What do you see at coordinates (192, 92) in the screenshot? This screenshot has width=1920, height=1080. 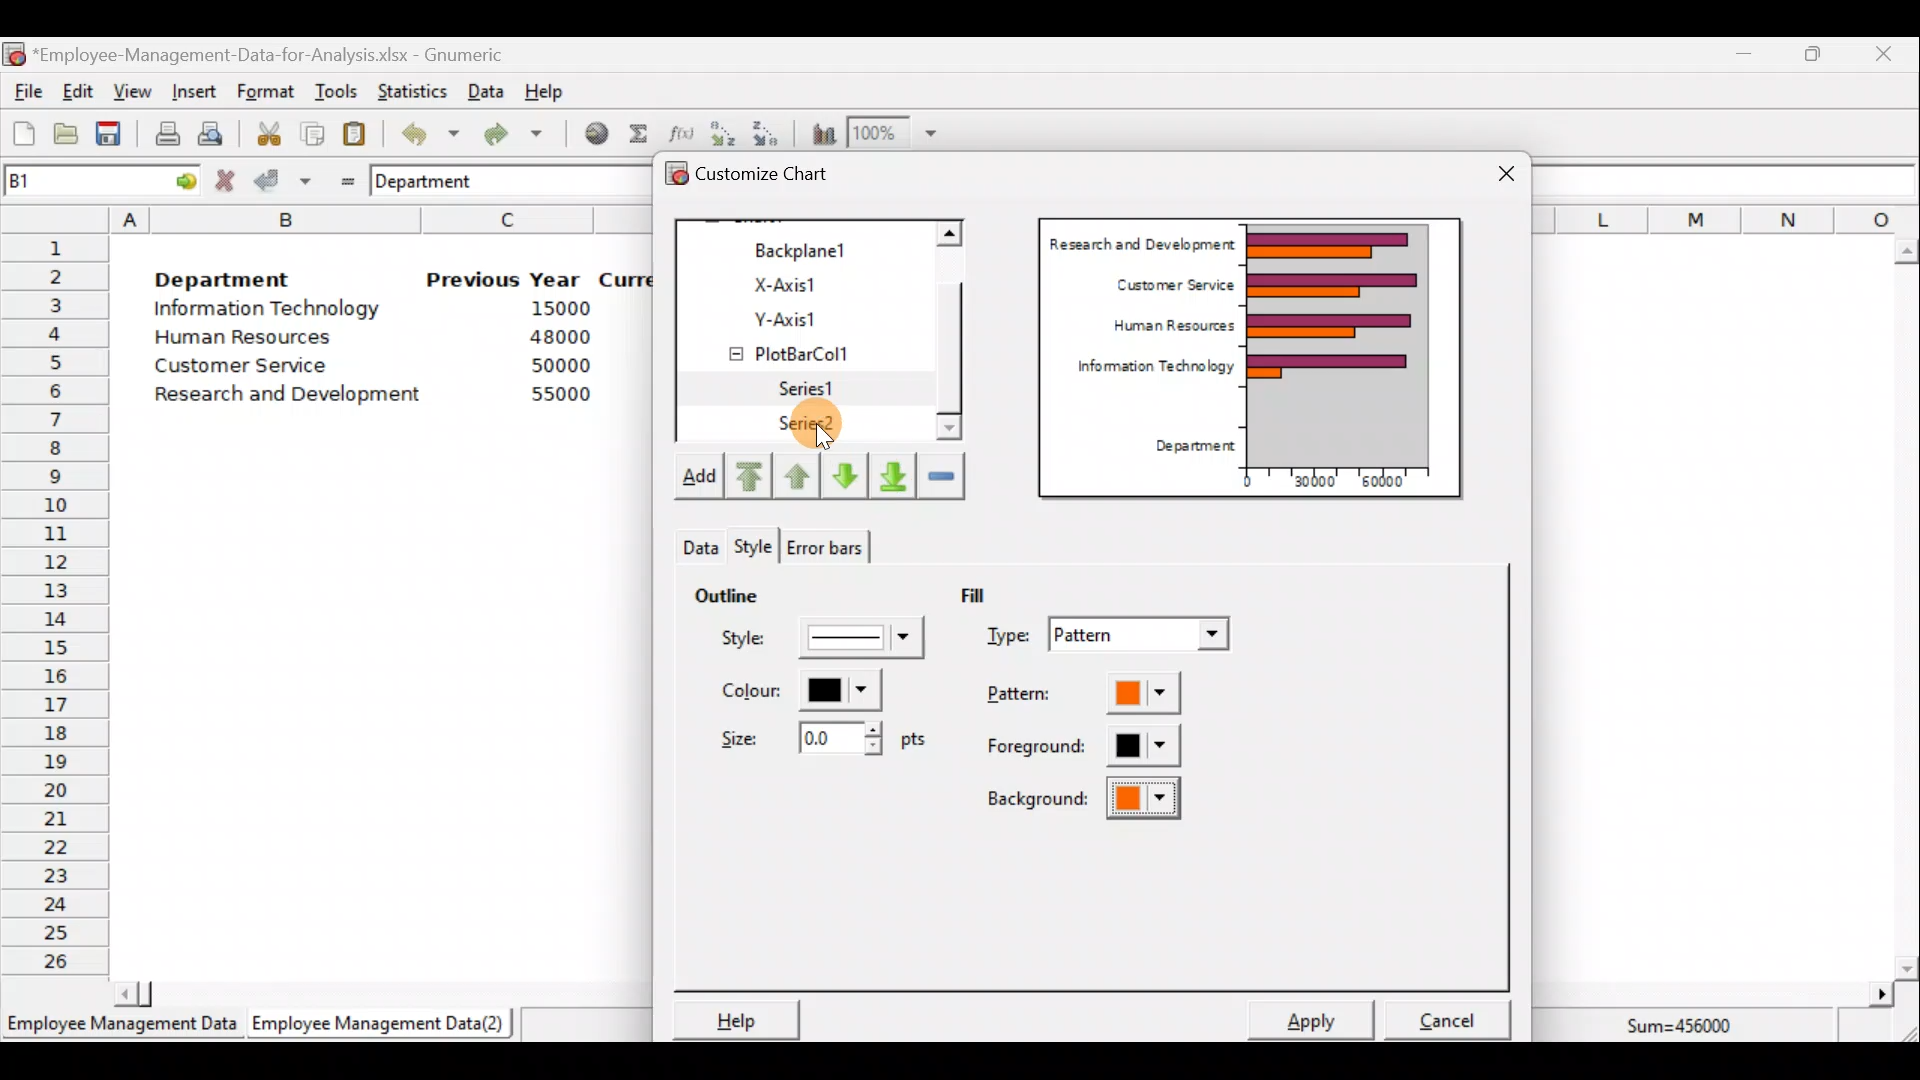 I see `Insert` at bounding box center [192, 92].